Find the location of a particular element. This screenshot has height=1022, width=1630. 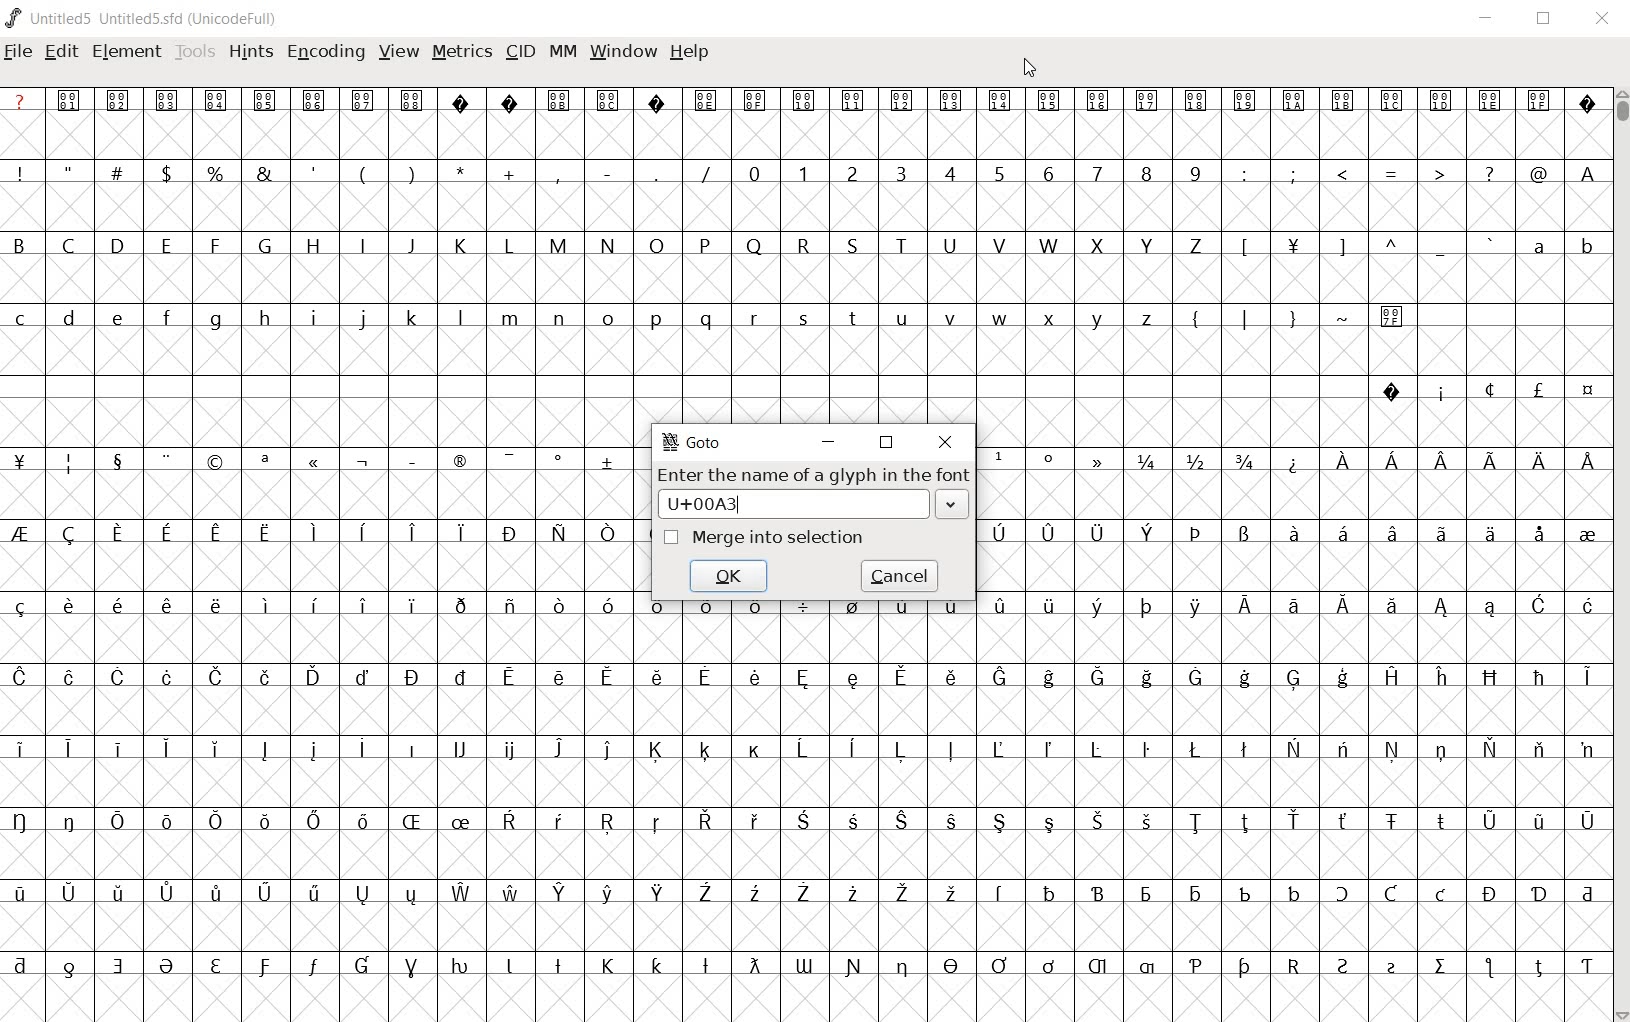

Symbol is located at coordinates (265, 605).